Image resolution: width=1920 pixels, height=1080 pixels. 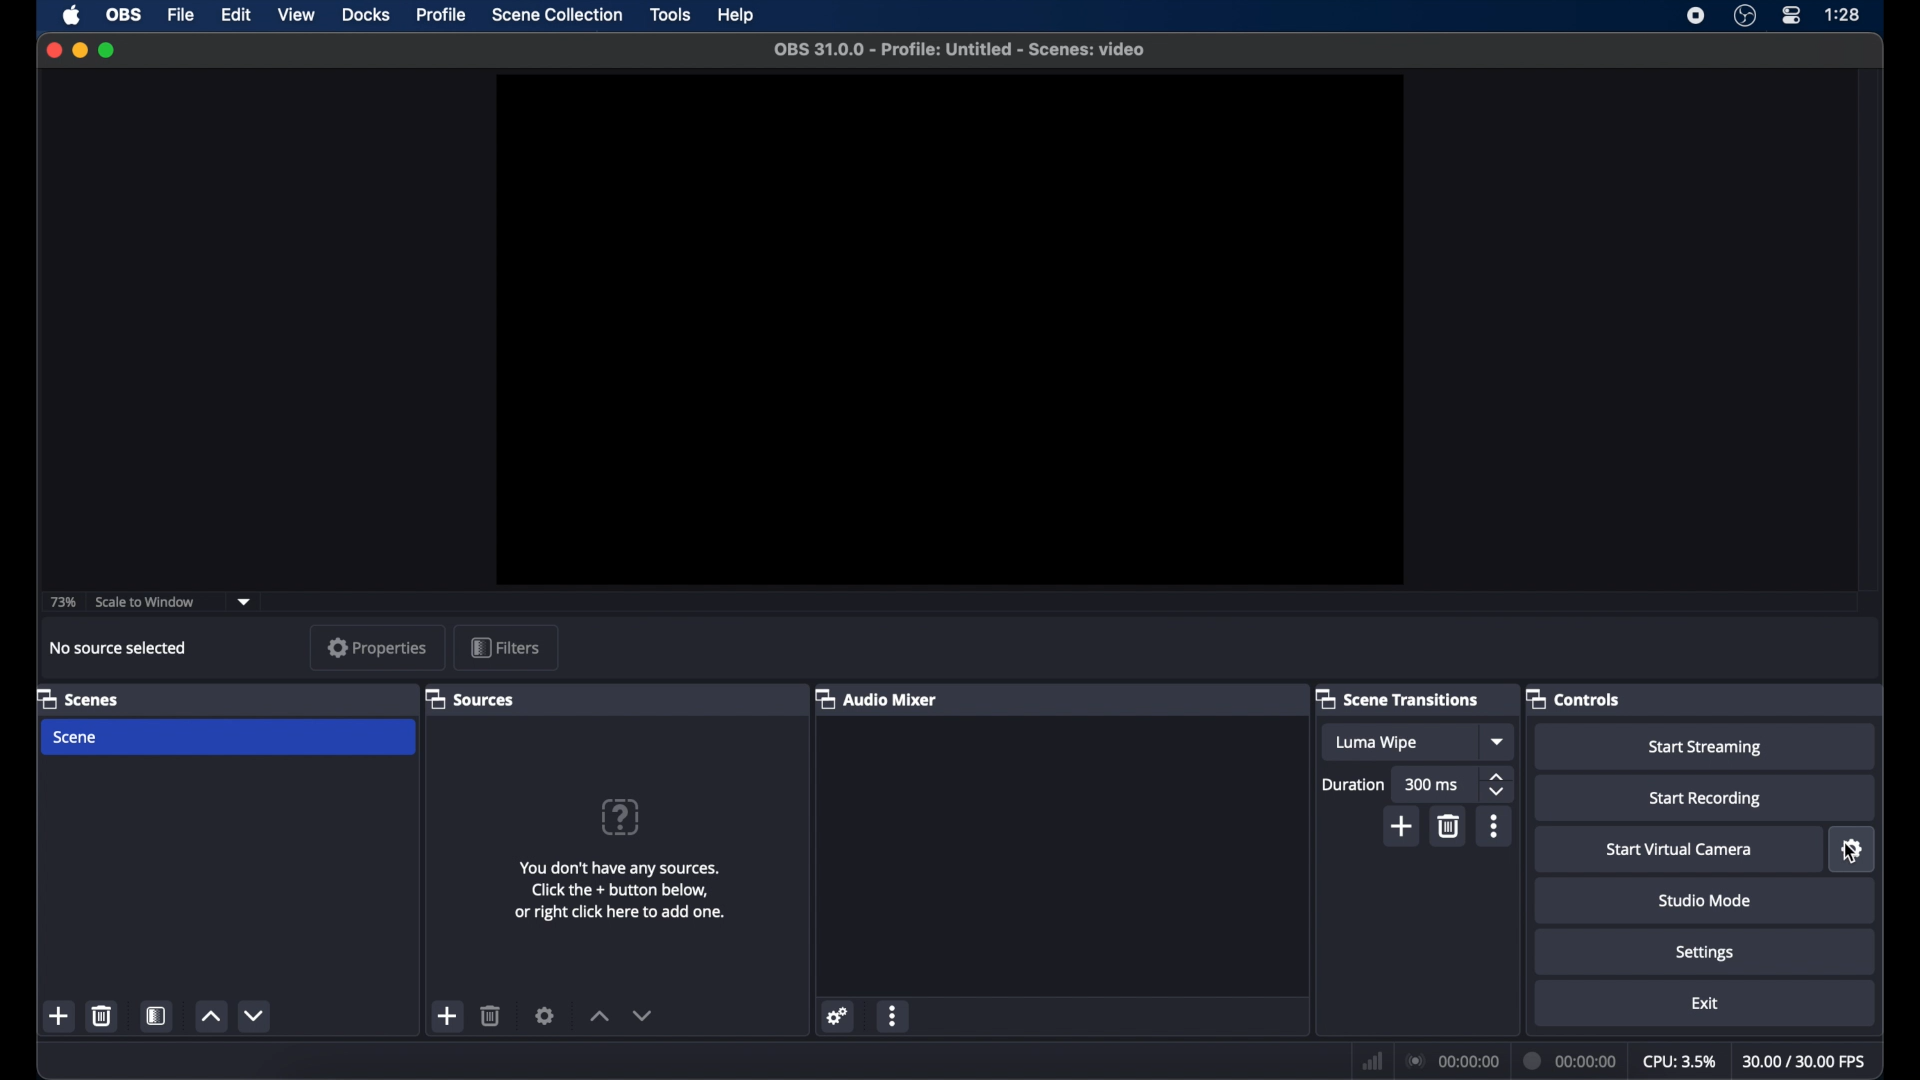 I want to click on more options, so click(x=1493, y=826).